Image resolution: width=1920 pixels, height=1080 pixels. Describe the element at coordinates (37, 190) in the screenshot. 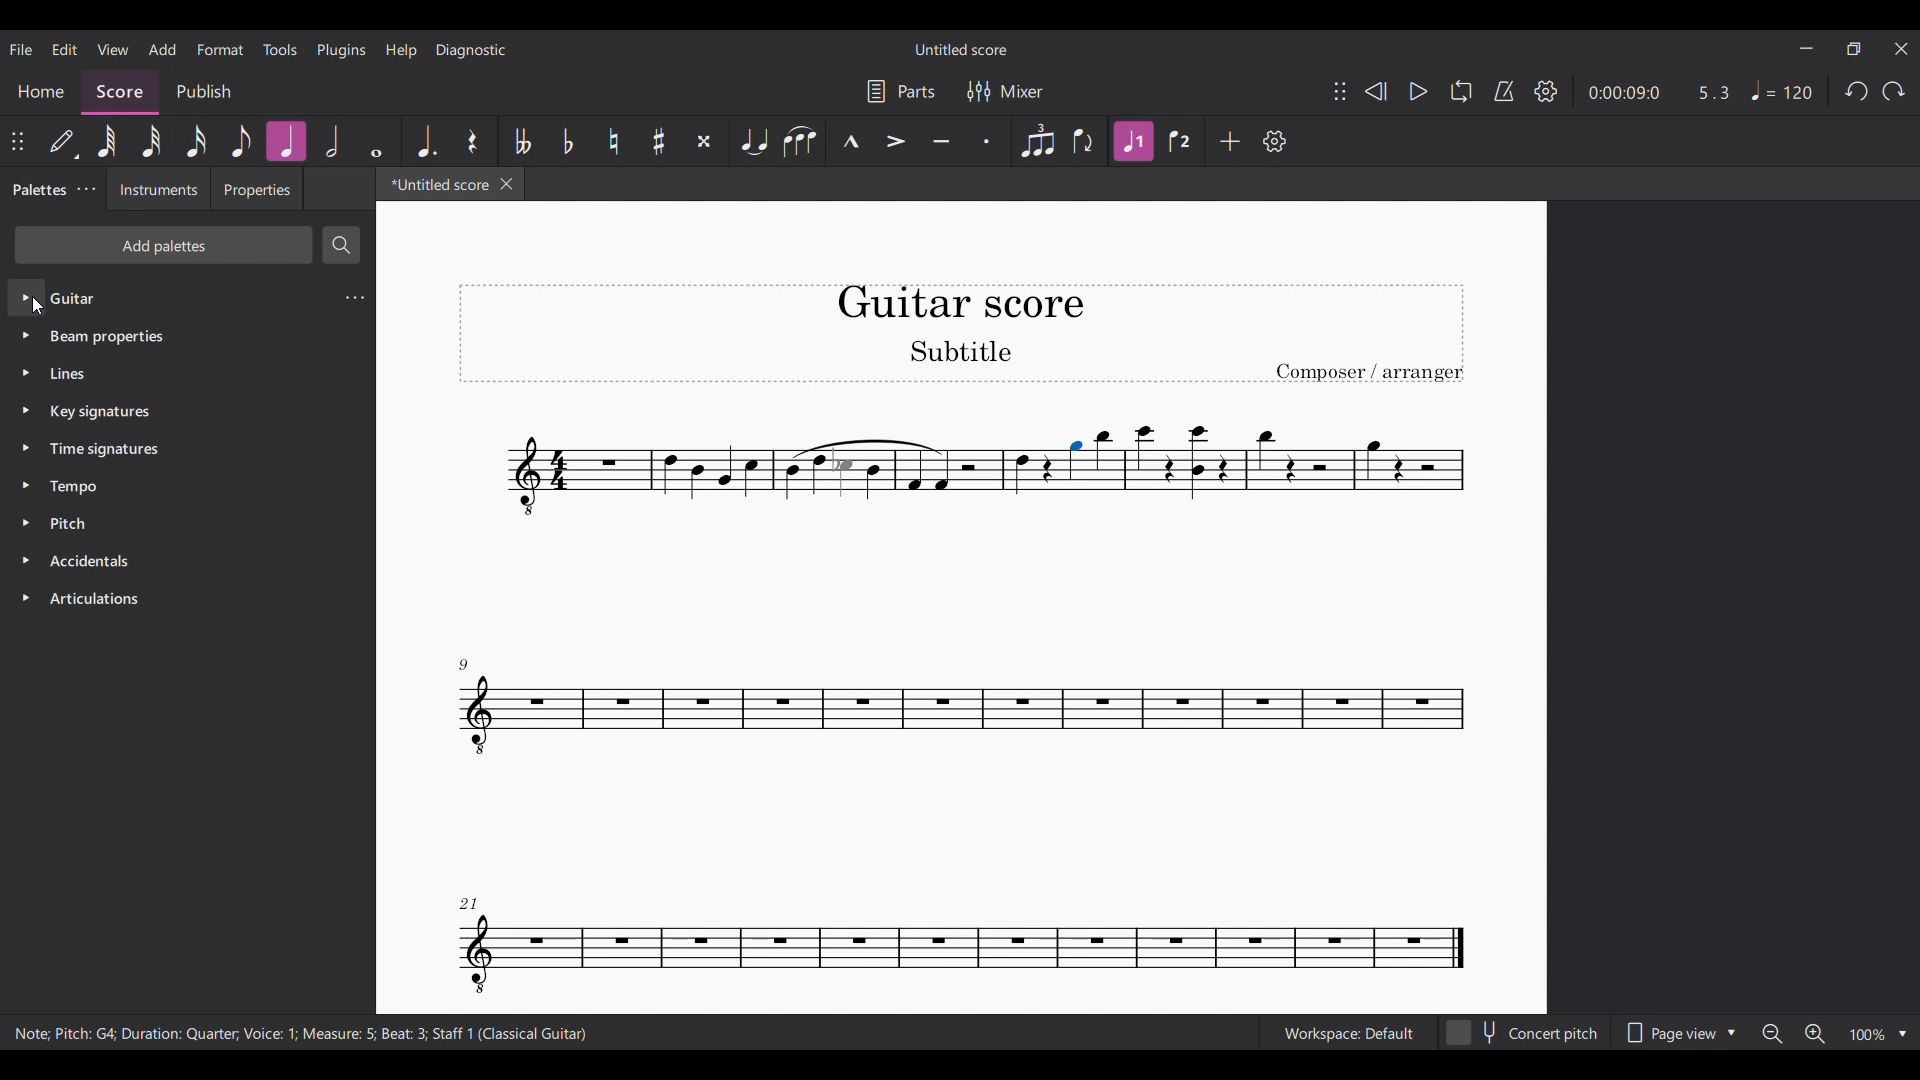

I see `Palettes, current tab` at that location.